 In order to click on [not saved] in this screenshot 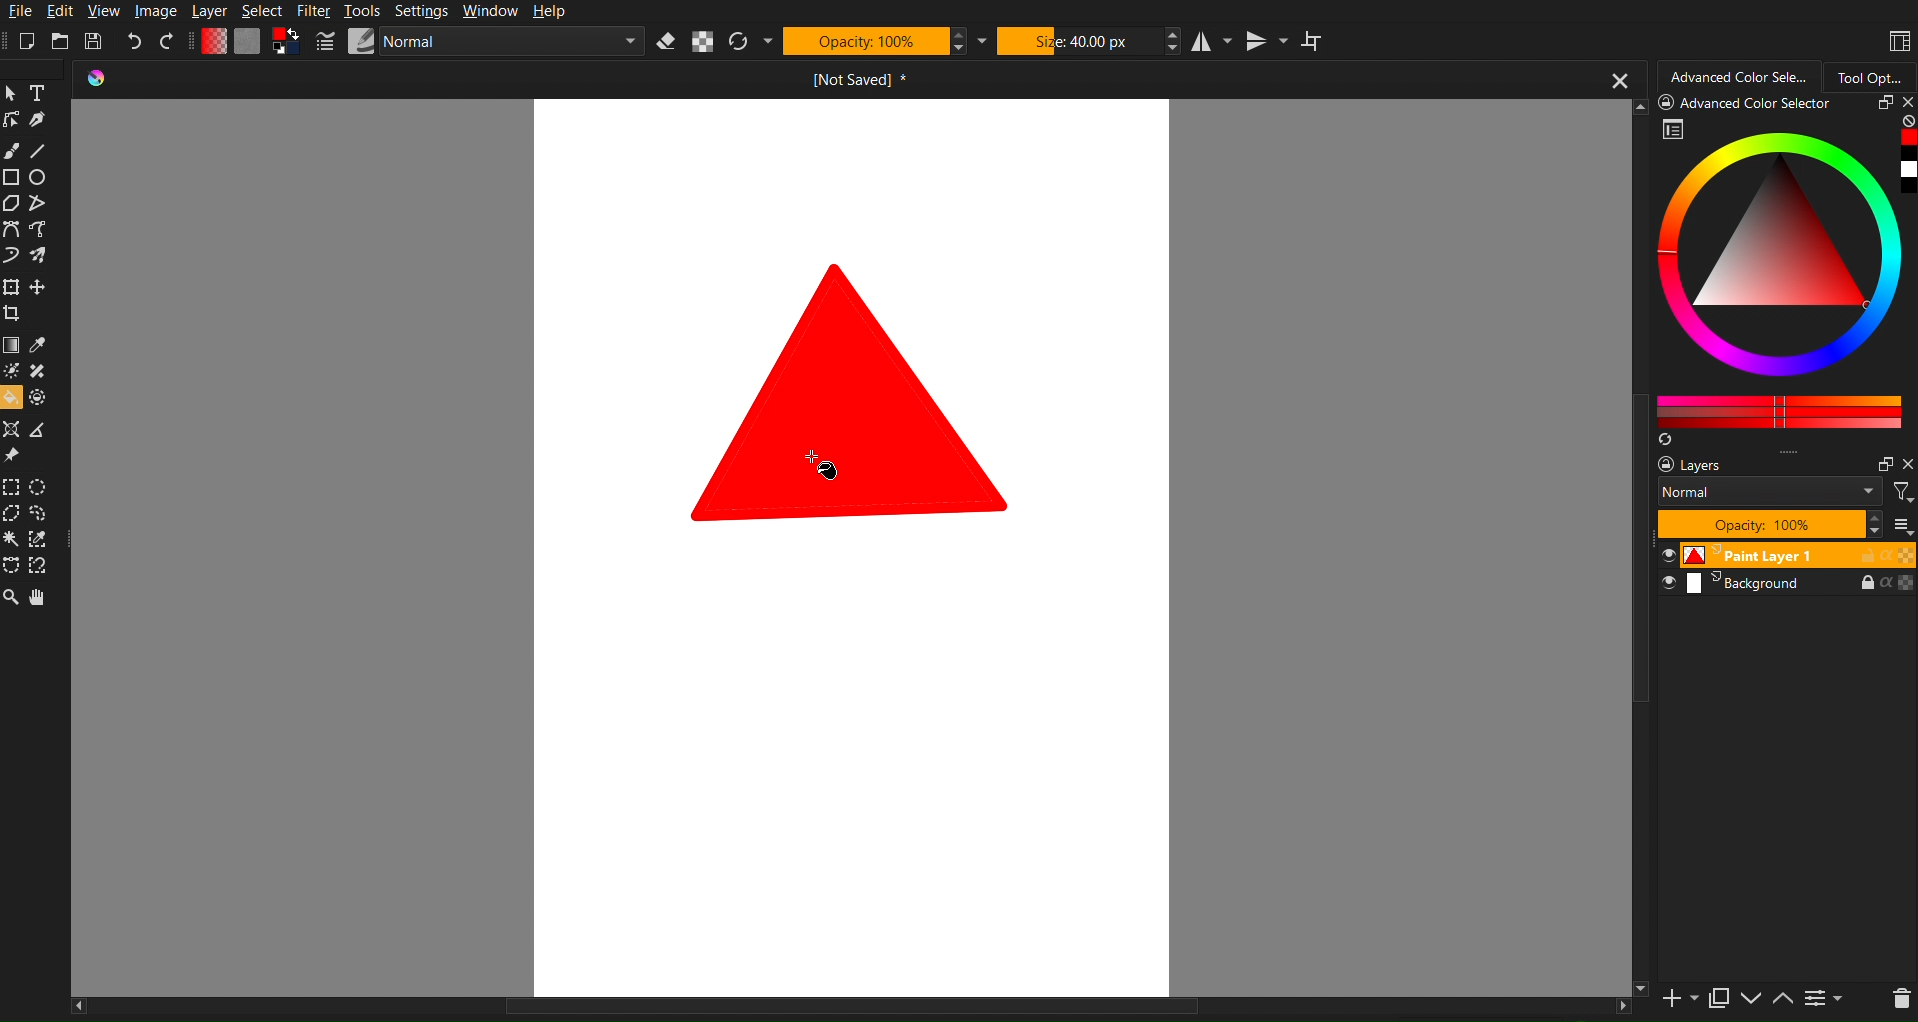, I will do `click(852, 80)`.